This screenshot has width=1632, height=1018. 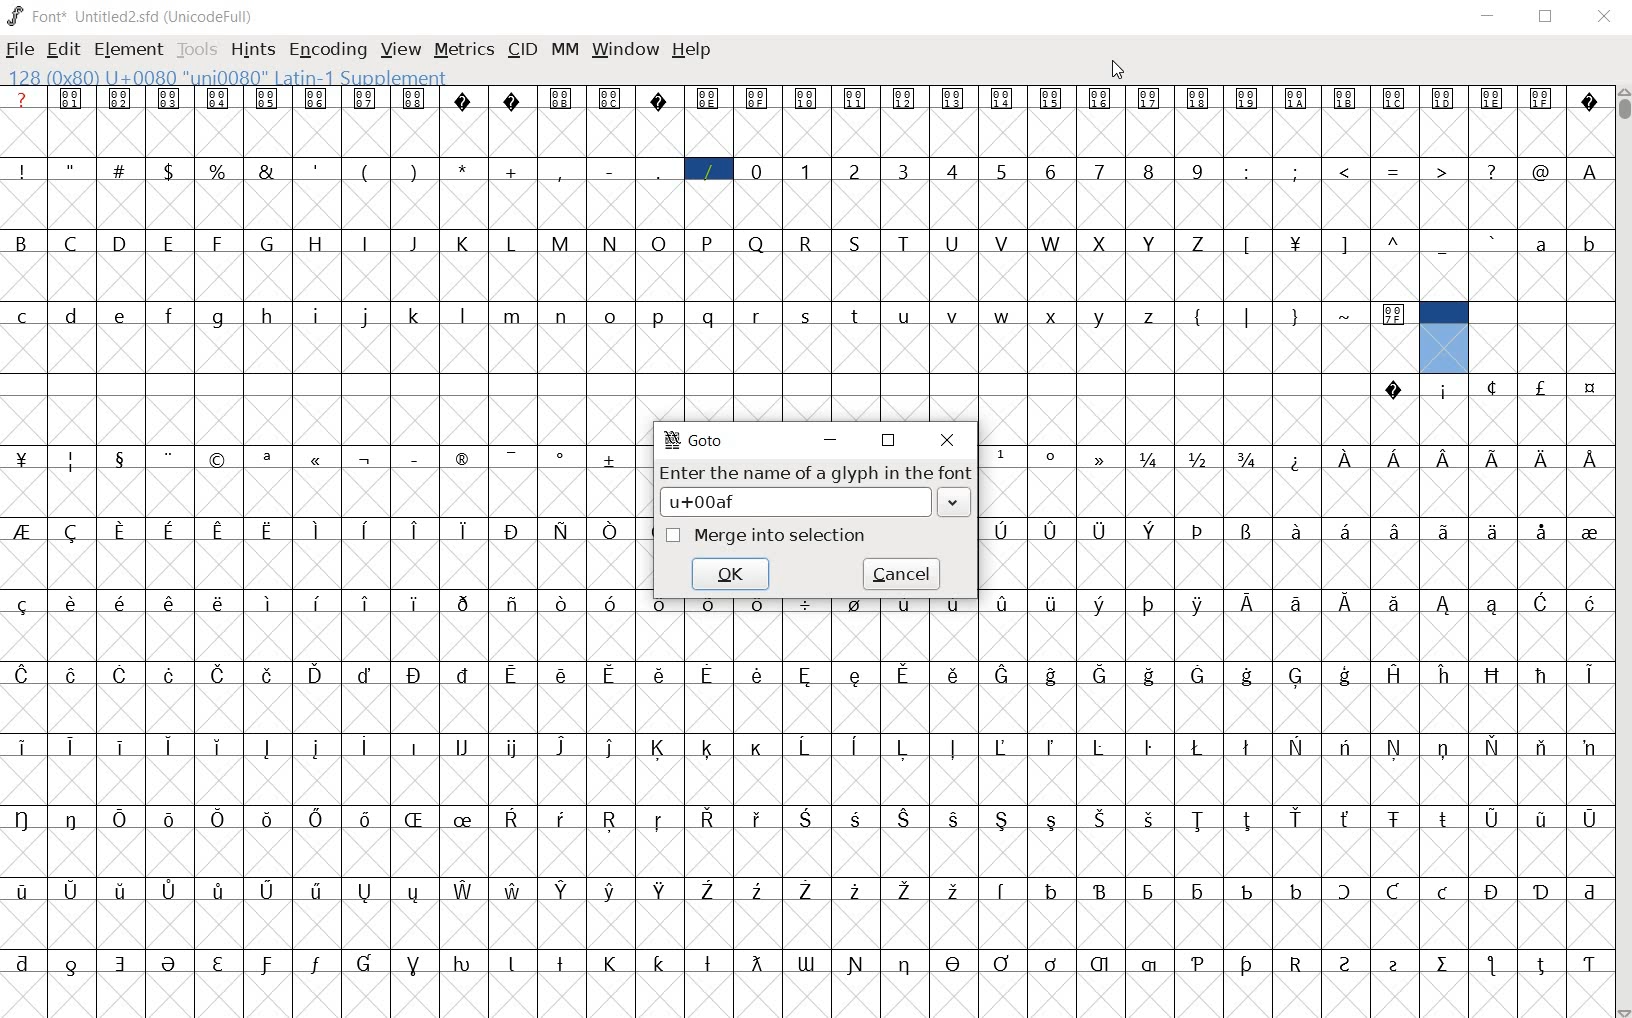 I want to click on Symbol, so click(x=1003, y=456).